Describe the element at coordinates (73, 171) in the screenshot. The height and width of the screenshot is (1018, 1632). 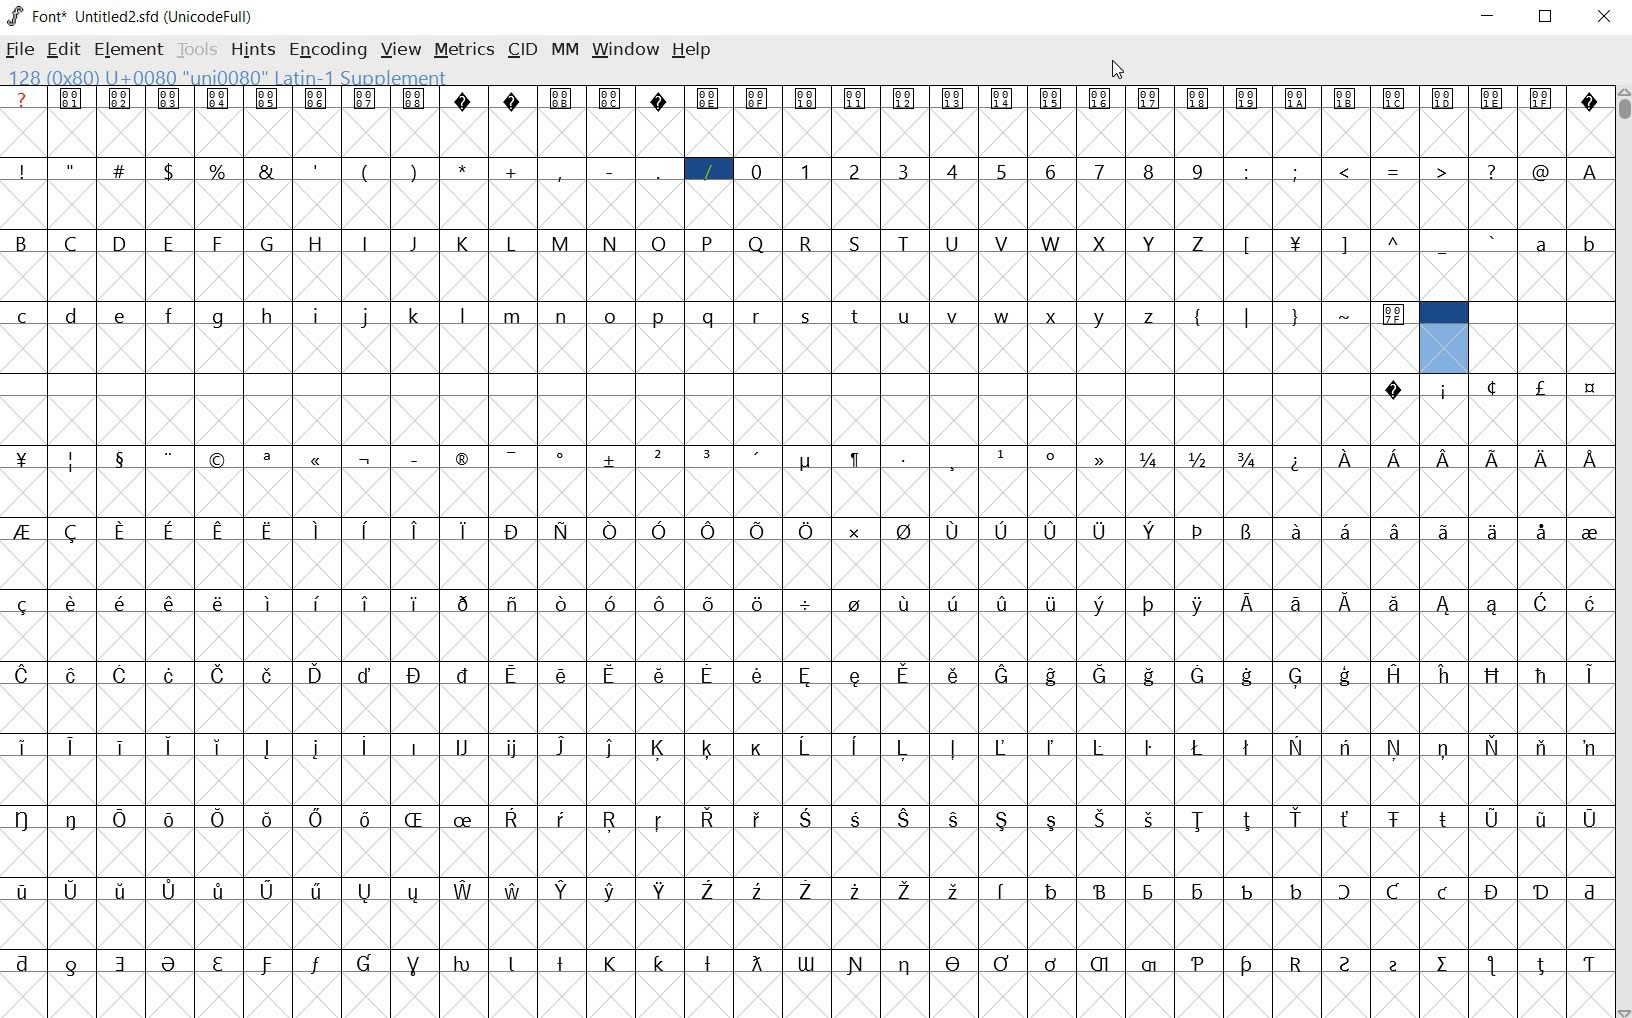
I see `"` at that location.